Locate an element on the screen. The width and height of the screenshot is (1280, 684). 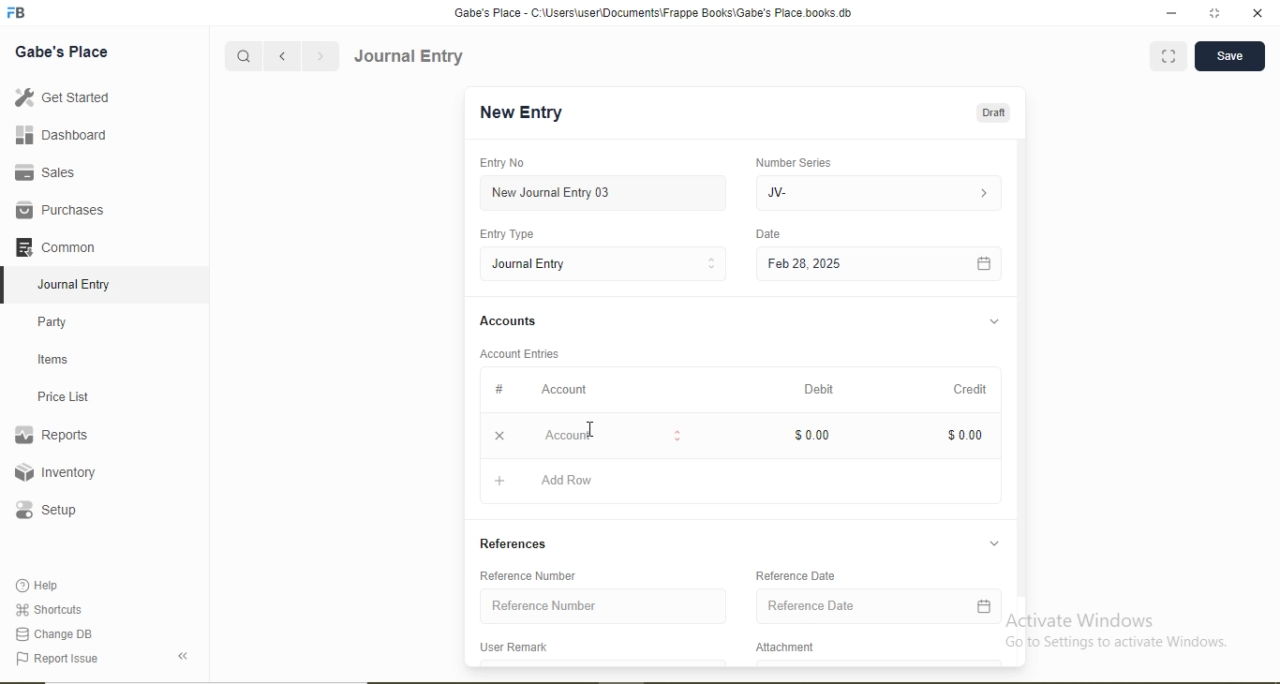
Attachment is located at coordinates (787, 647).